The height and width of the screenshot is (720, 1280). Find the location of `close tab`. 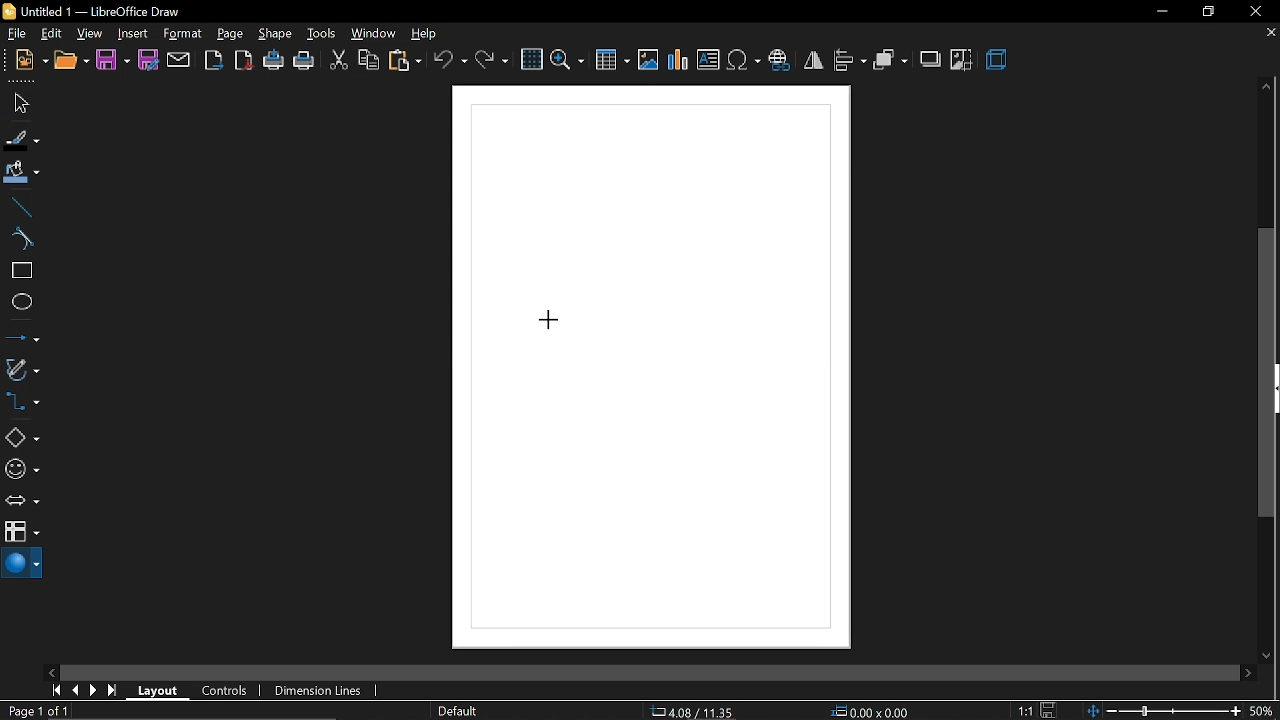

close tab is located at coordinates (1268, 33).